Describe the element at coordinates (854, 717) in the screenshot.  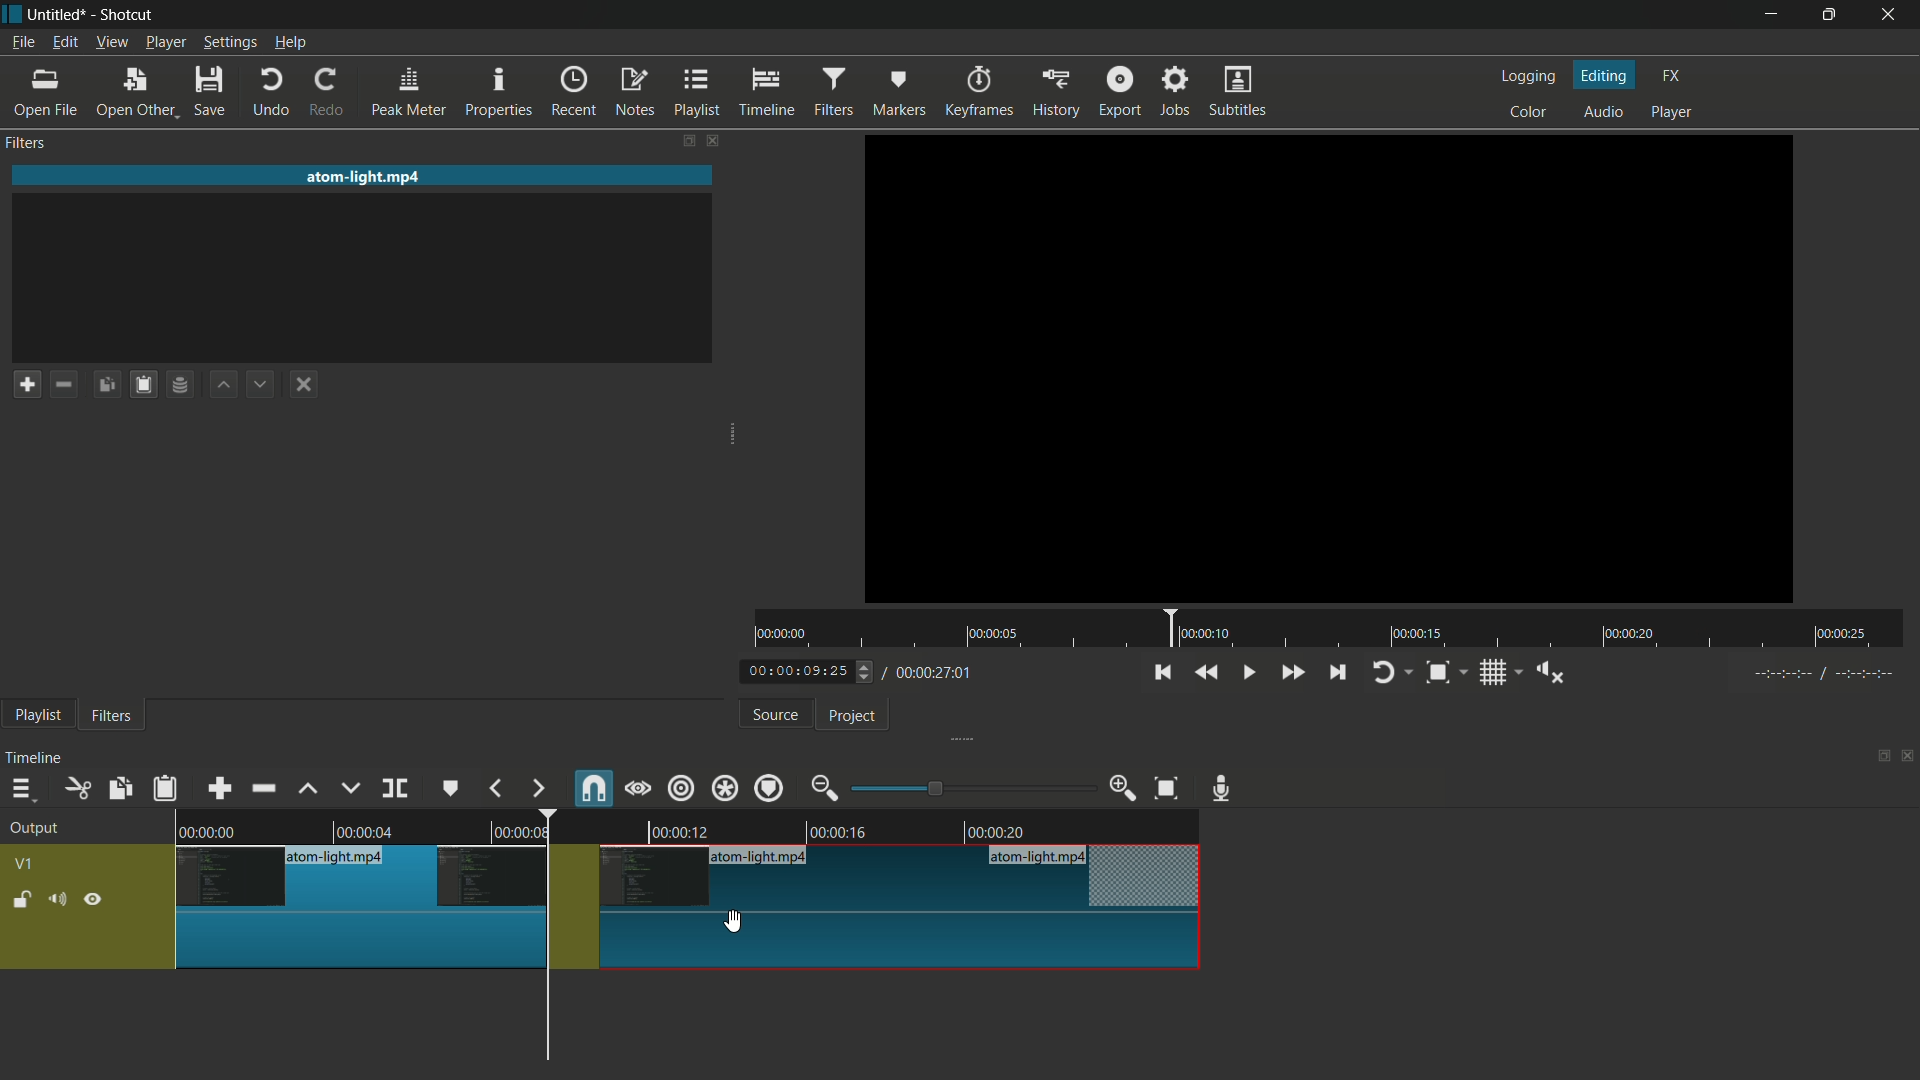
I see `project` at that location.